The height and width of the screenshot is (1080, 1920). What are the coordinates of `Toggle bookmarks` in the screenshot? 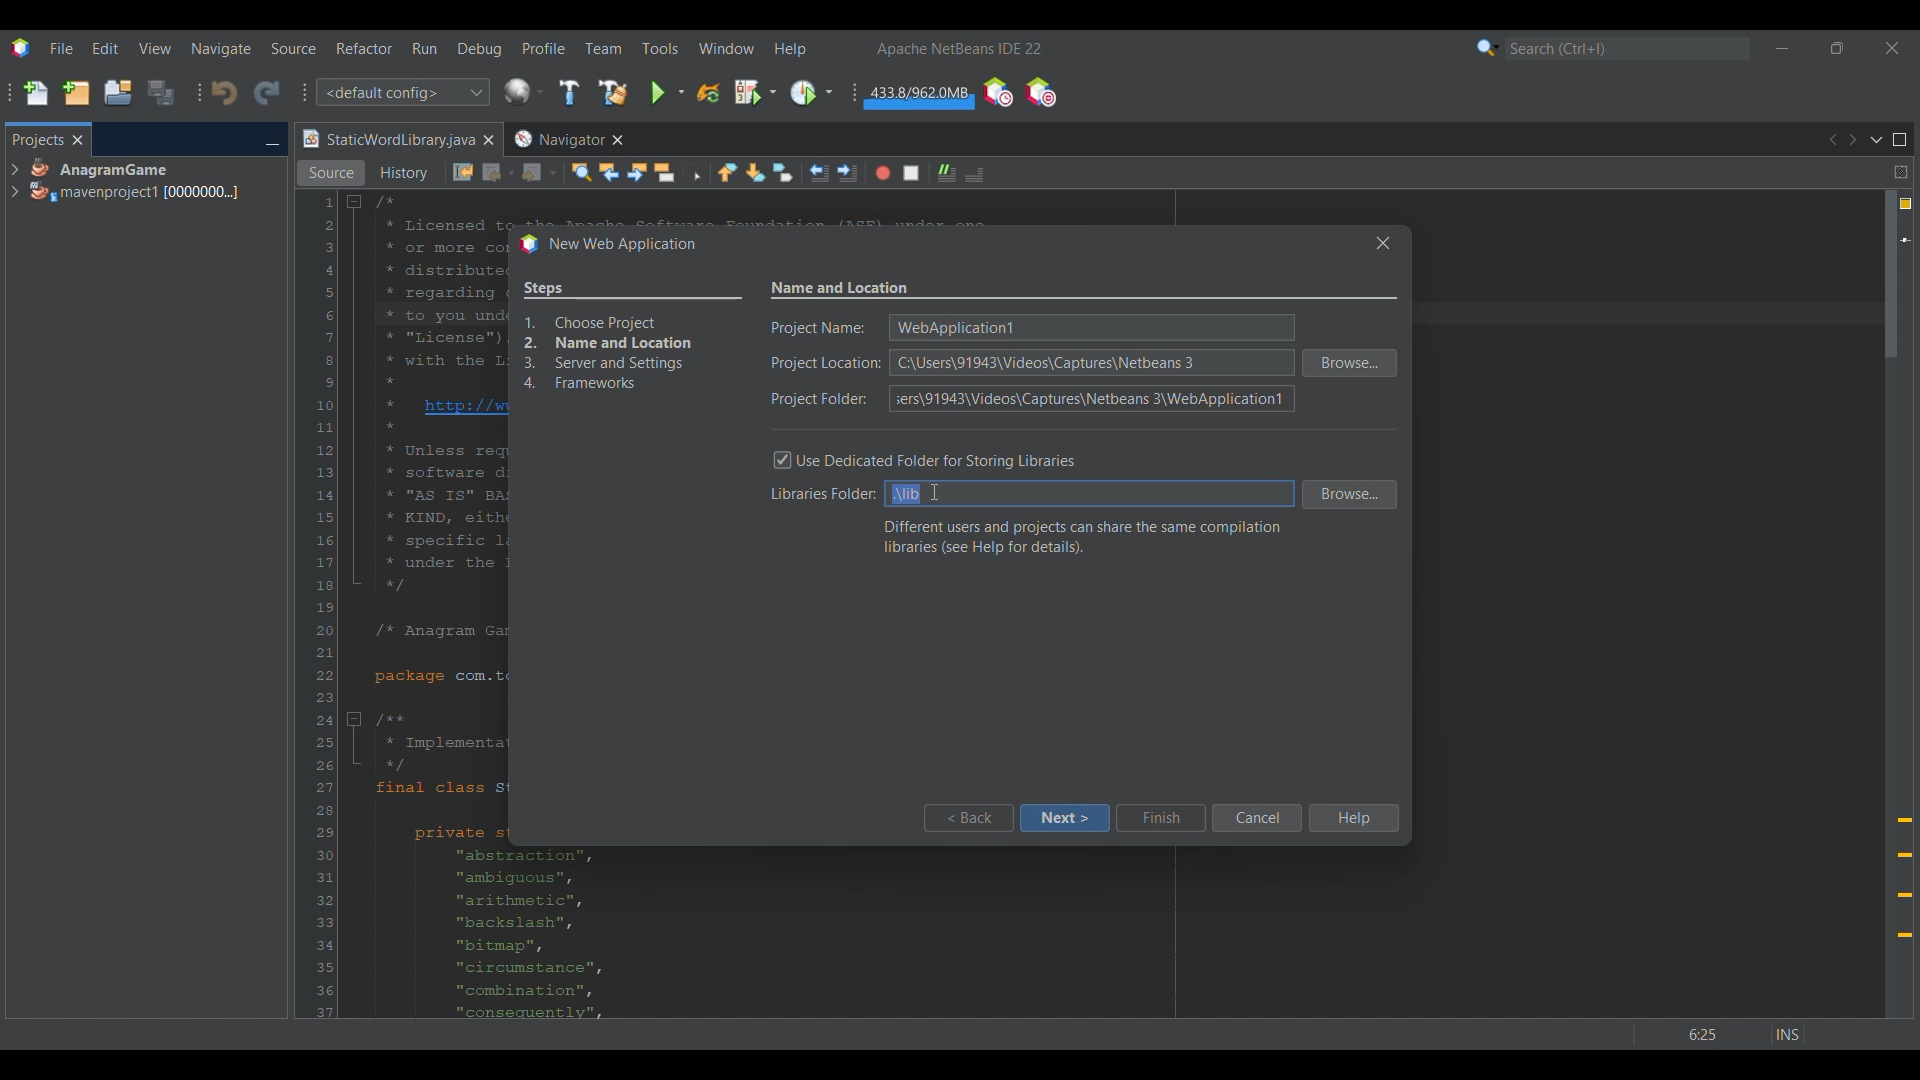 It's located at (782, 172).